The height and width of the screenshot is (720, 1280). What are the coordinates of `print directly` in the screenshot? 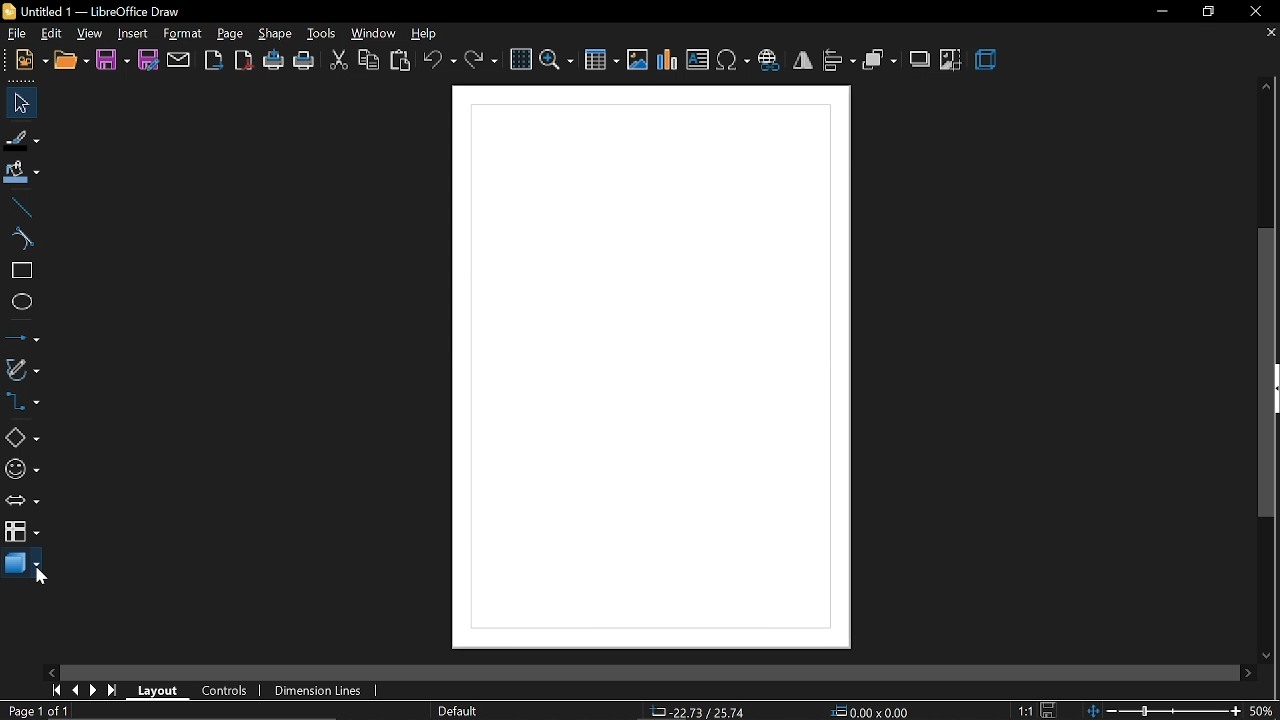 It's located at (272, 62).